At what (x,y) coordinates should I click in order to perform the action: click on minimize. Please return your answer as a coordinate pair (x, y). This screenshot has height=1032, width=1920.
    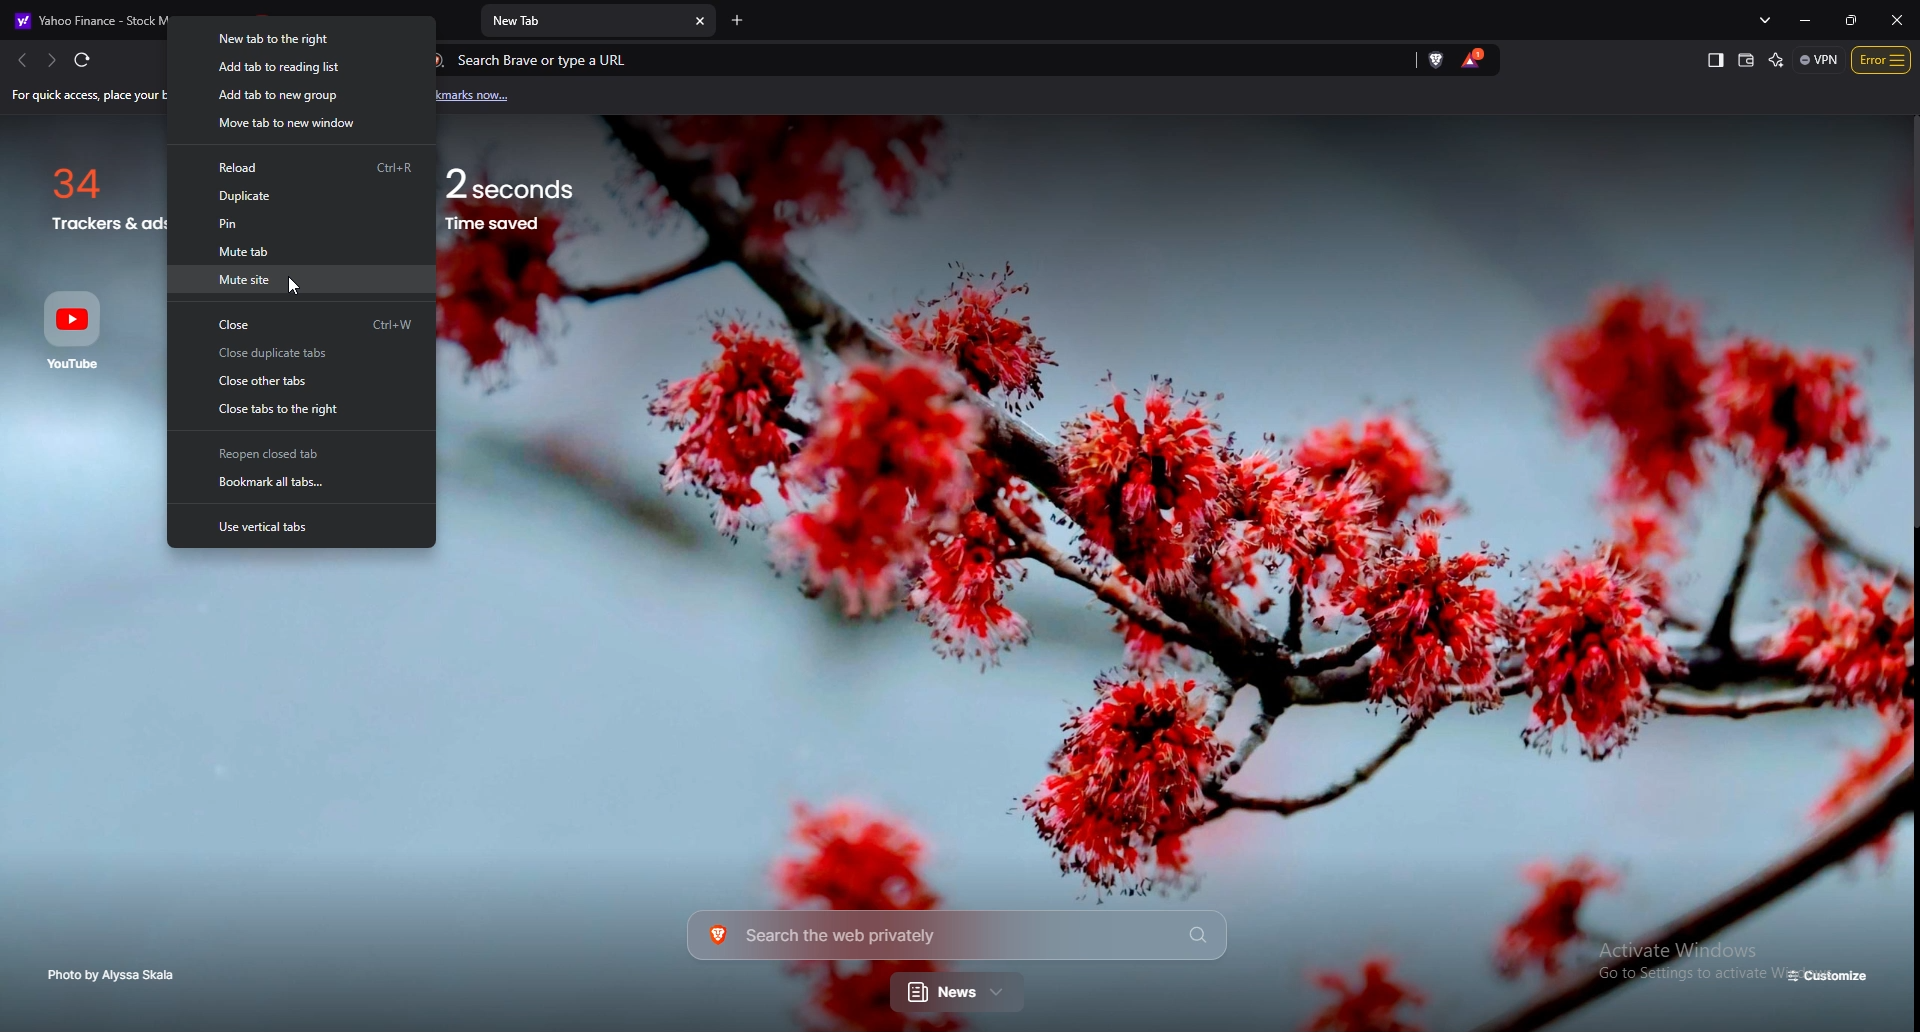
    Looking at the image, I should click on (1809, 20).